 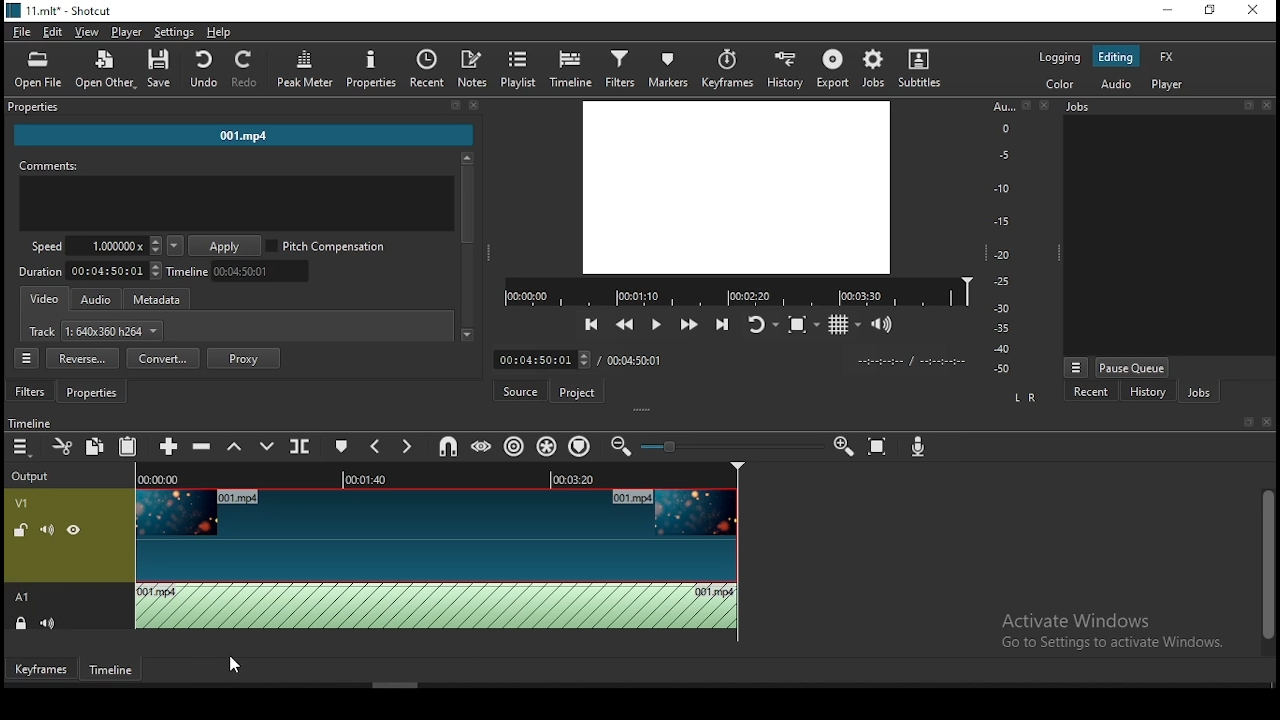 What do you see at coordinates (20, 622) in the screenshot?
I see `(un)lock` at bounding box center [20, 622].